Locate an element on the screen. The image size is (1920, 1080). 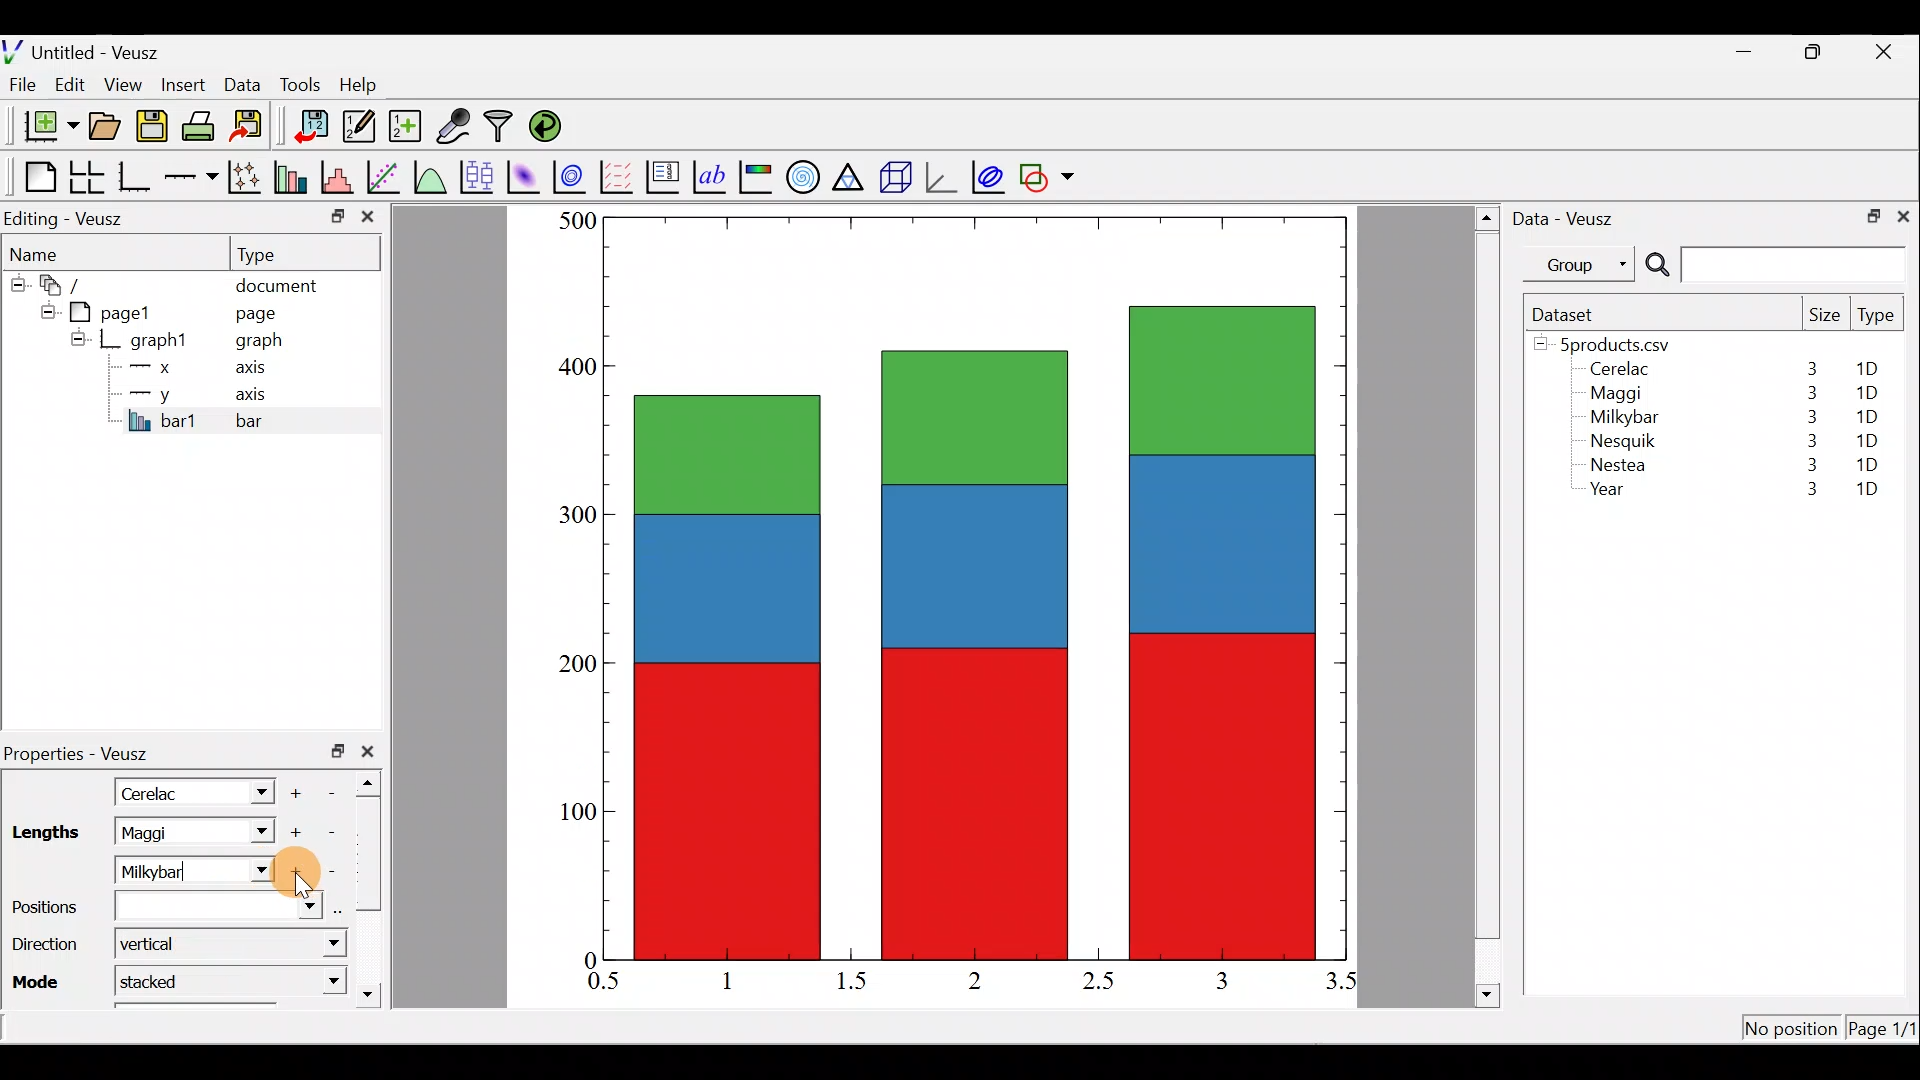
1D is located at coordinates (1874, 369).